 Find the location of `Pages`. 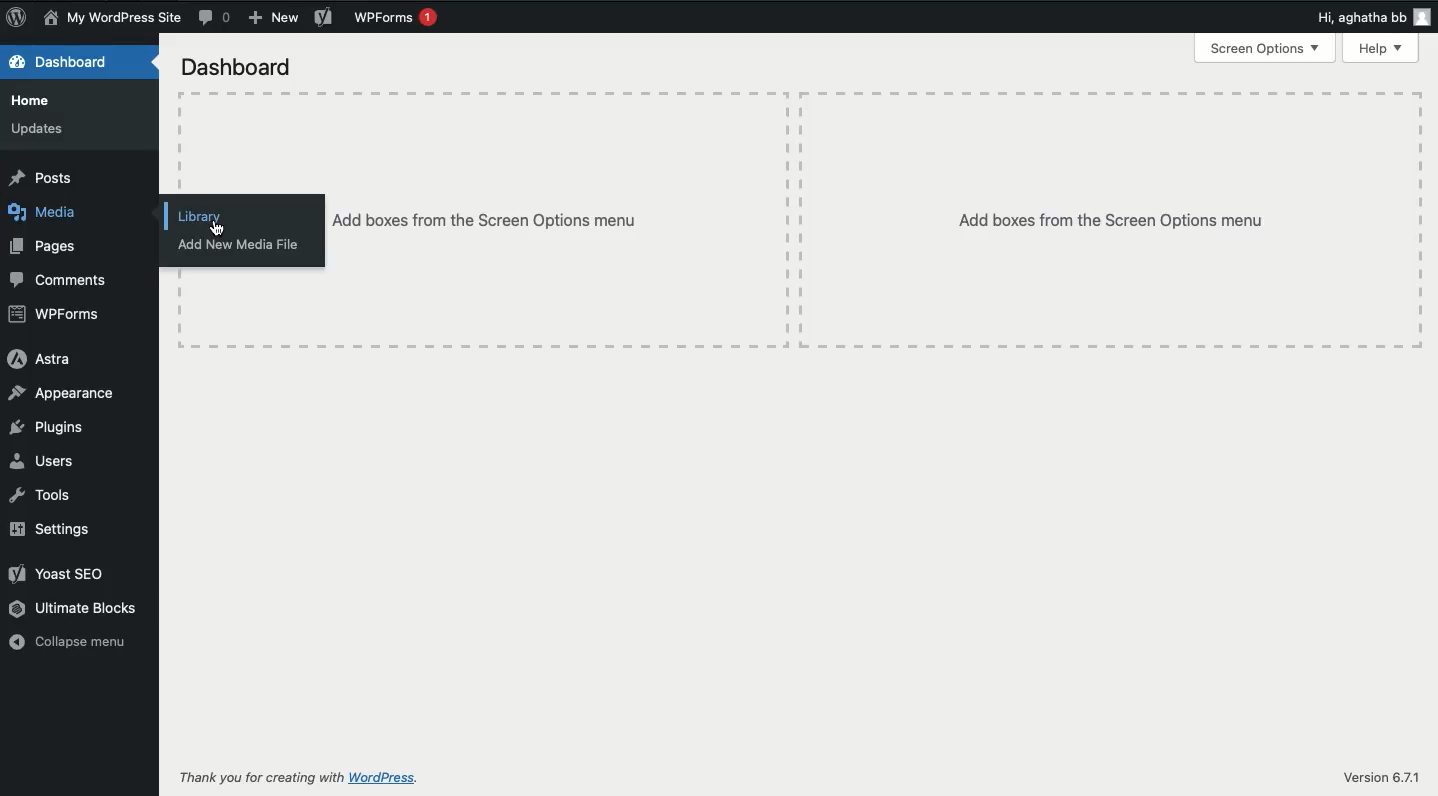

Pages is located at coordinates (47, 248).